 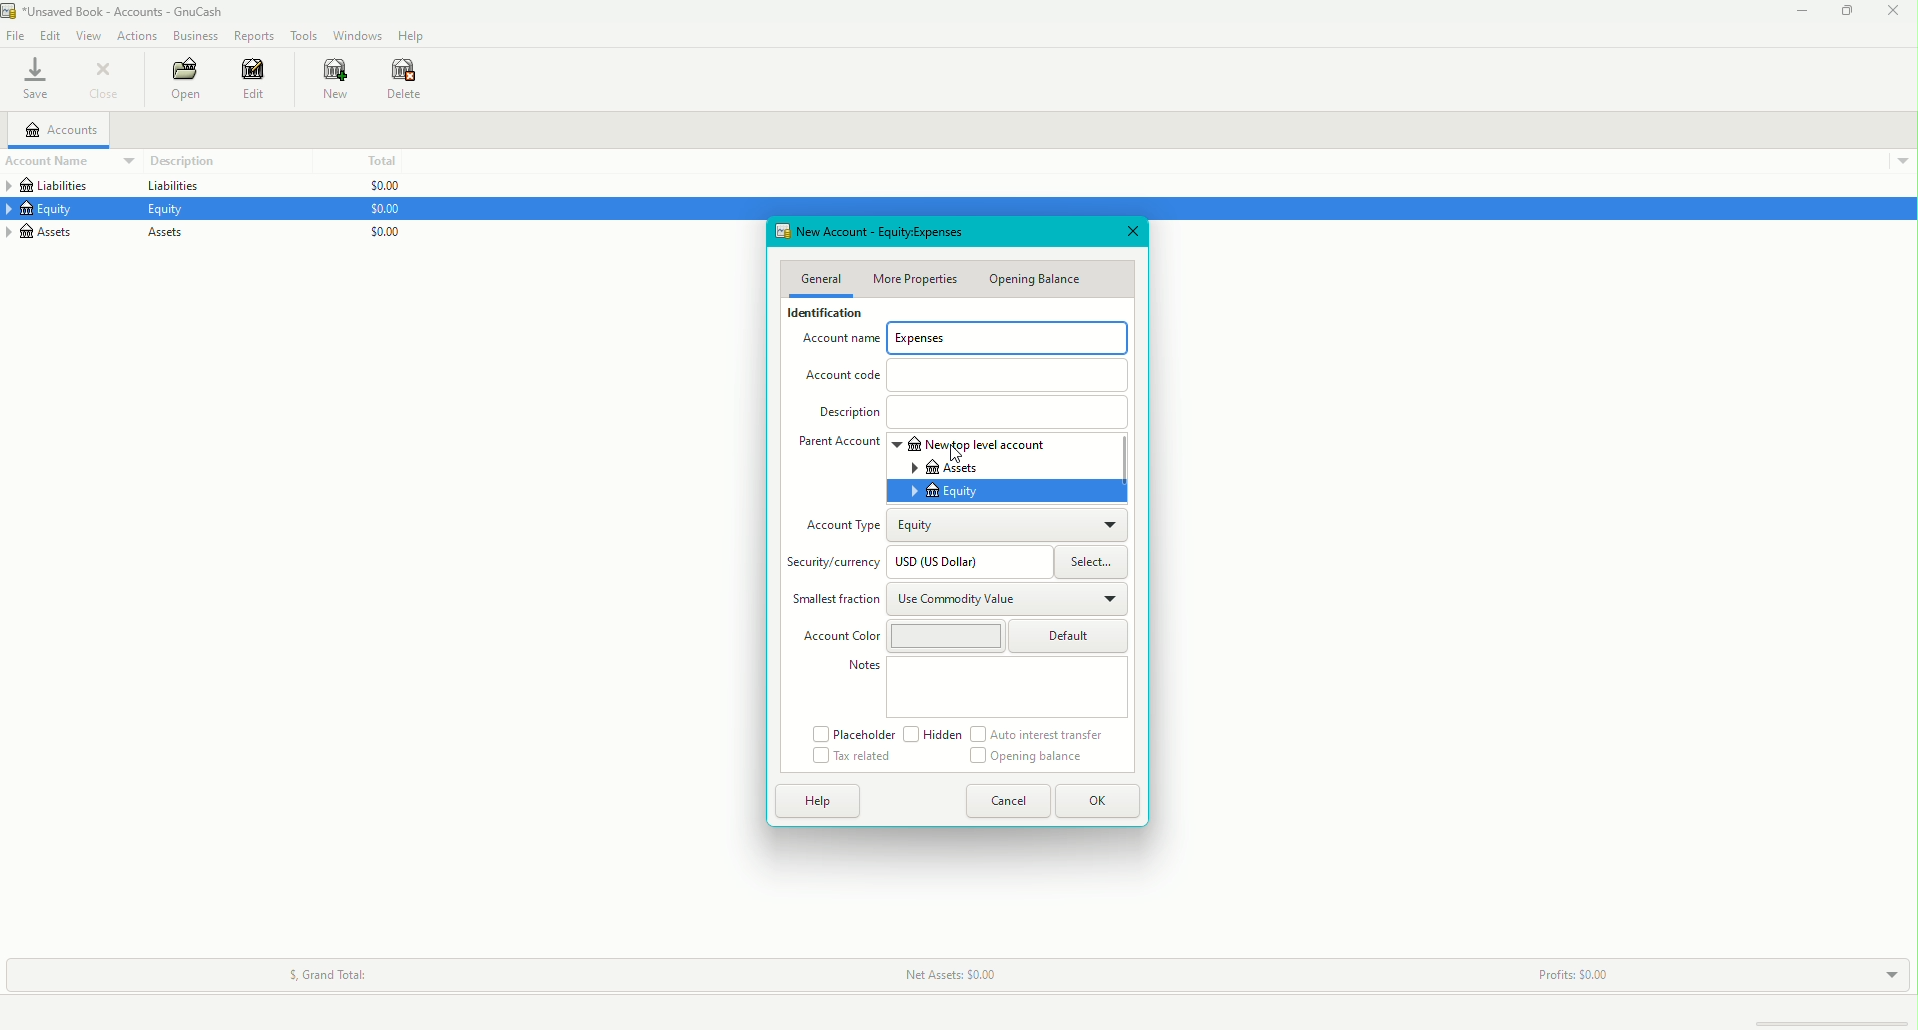 What do you see at coordinates (331, 80) in the screenshot?
I see `New` at bounding box center [331, 80].